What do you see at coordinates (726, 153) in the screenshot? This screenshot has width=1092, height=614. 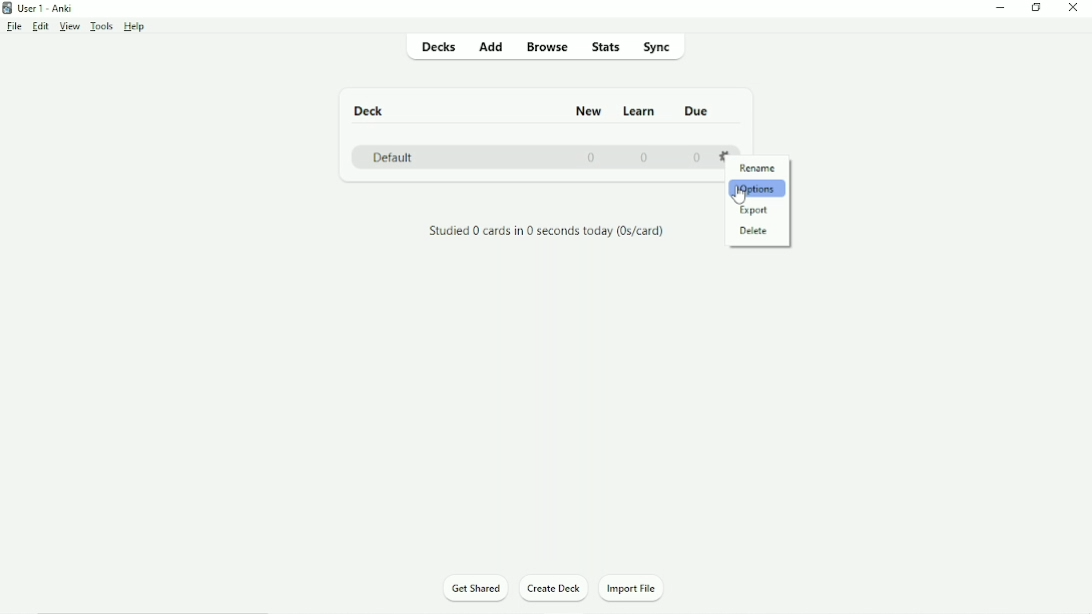 I see `Settings` at bounding box center [726, 153].